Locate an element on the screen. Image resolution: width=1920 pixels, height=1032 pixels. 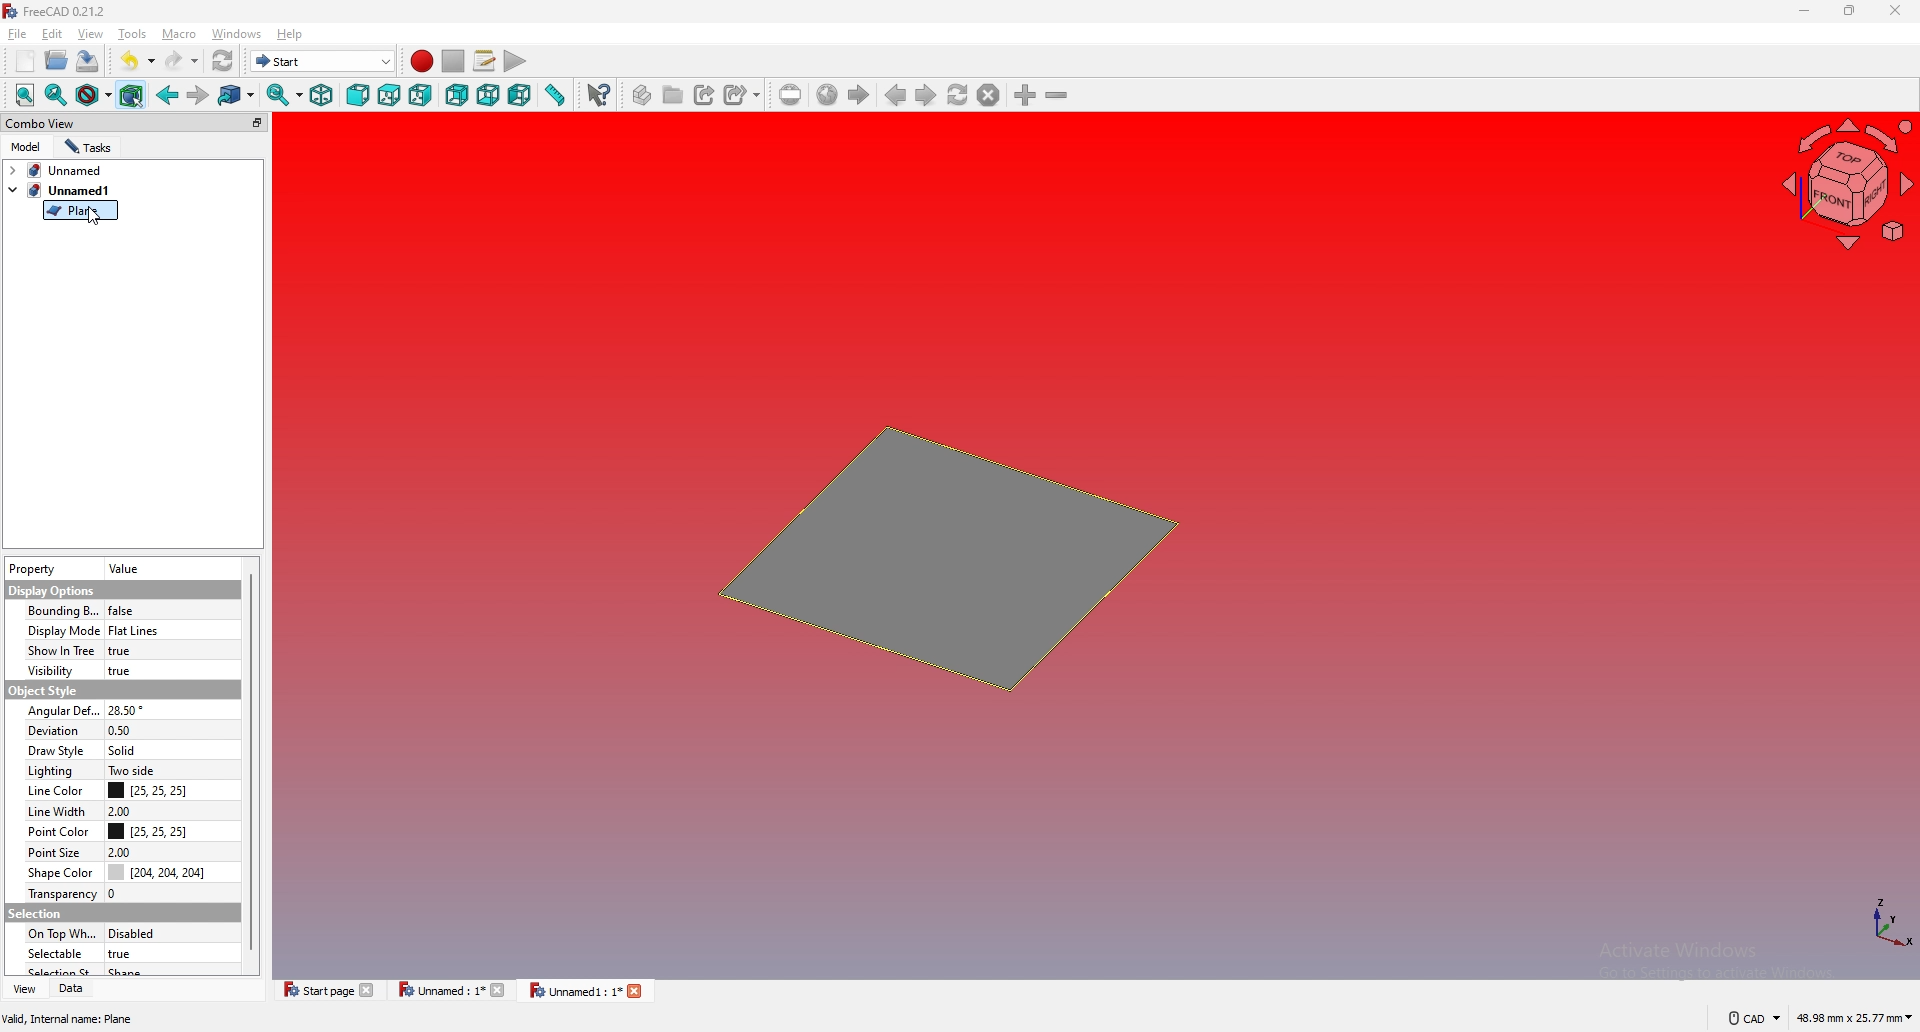
point size is located at coordinates (57, 852).